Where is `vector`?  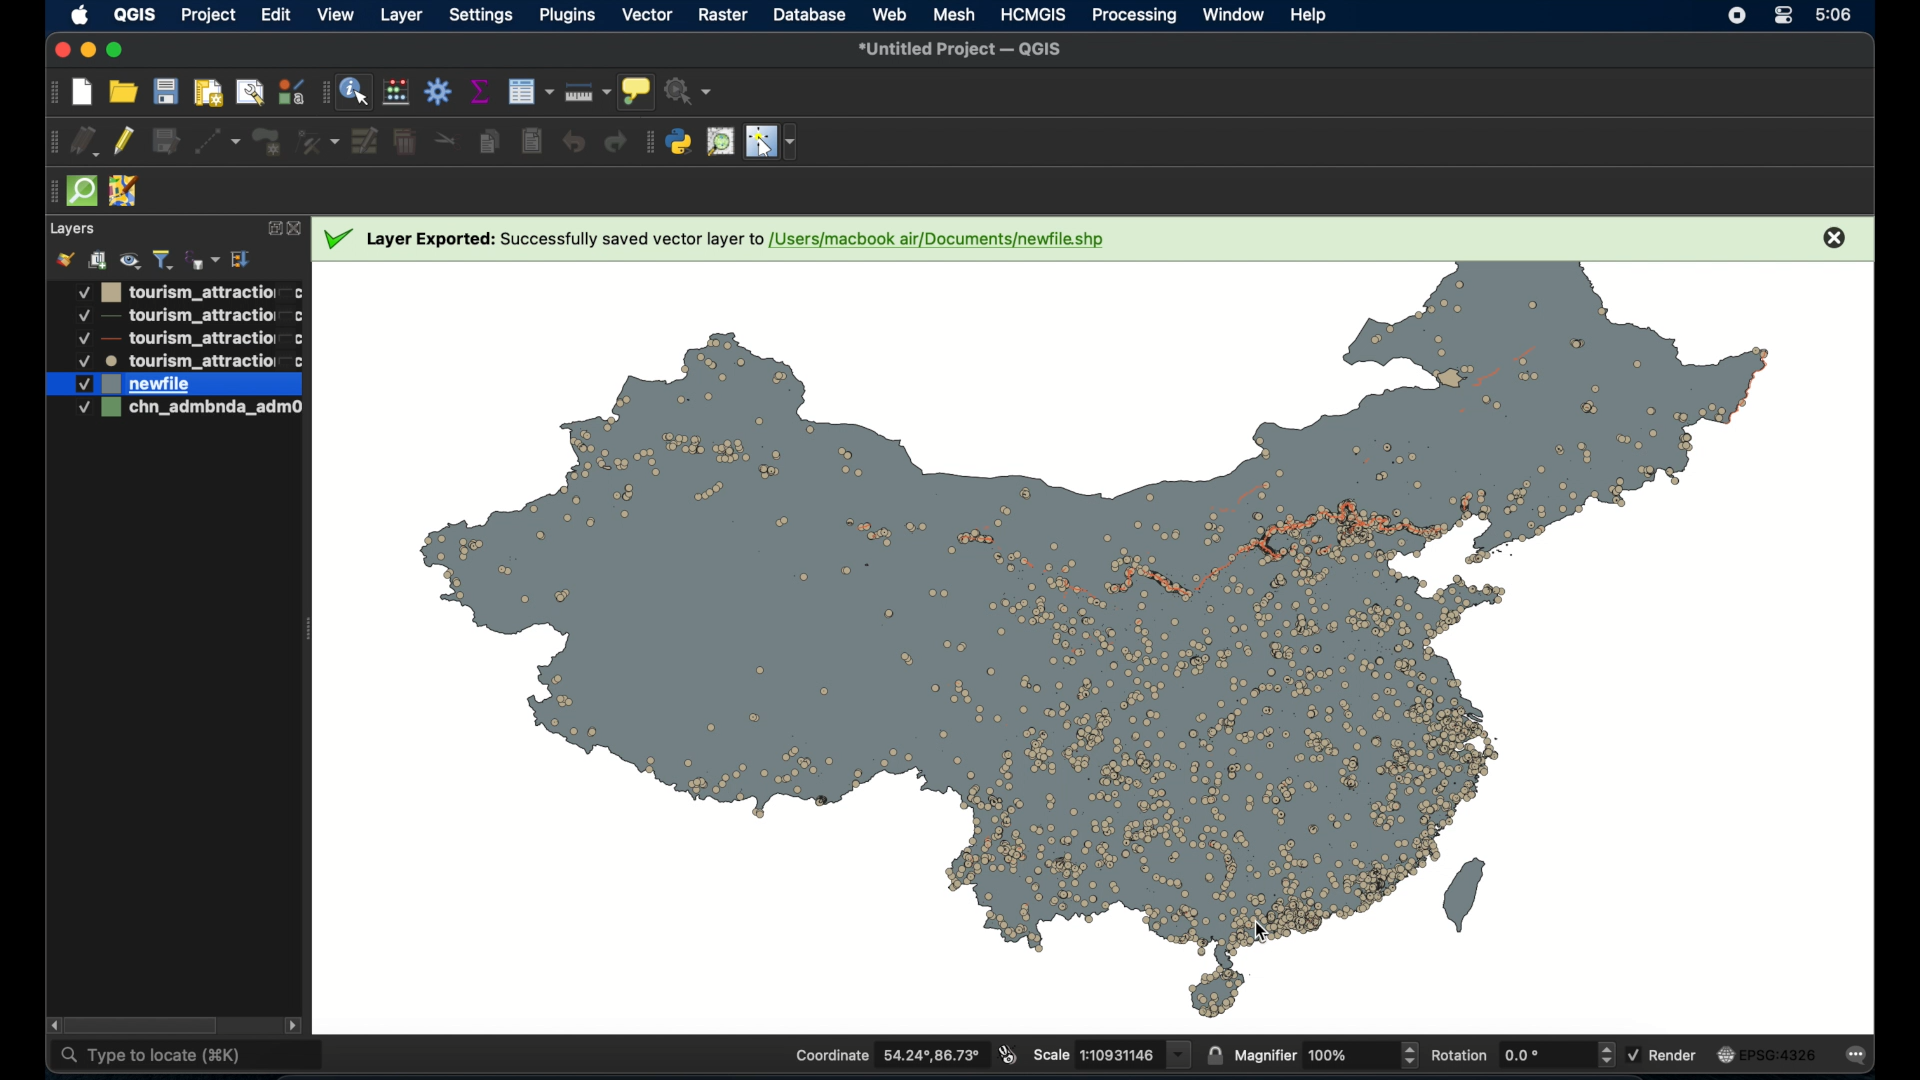 vector is located at coordinates (649, 16).